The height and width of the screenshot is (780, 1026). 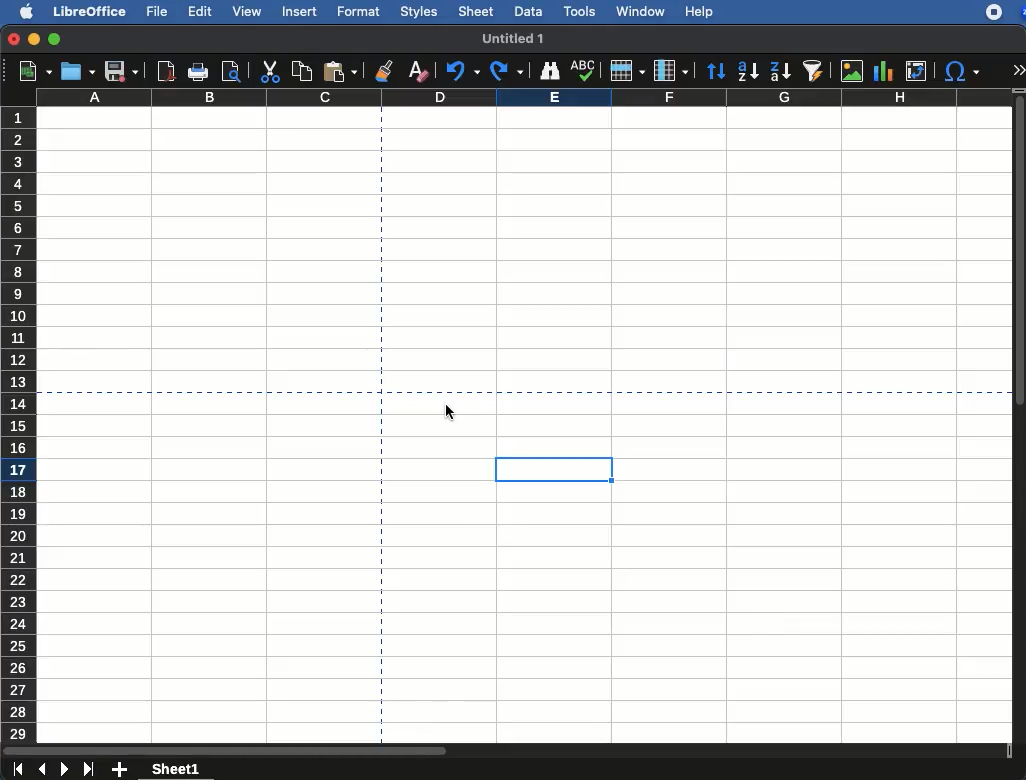 What do you see at coordinates (302, 70) in the screenshot?
I see `copy` at bounding box center [302, 70].